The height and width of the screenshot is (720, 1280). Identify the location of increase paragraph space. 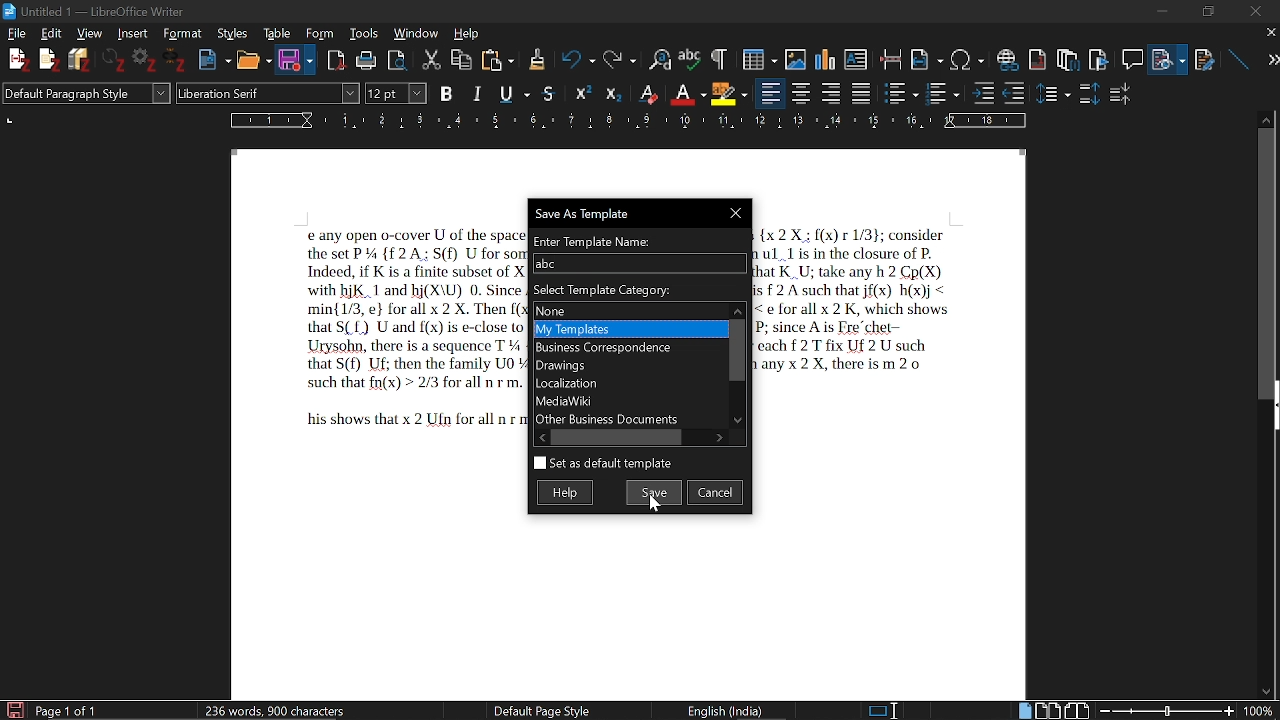
(1088, 93).